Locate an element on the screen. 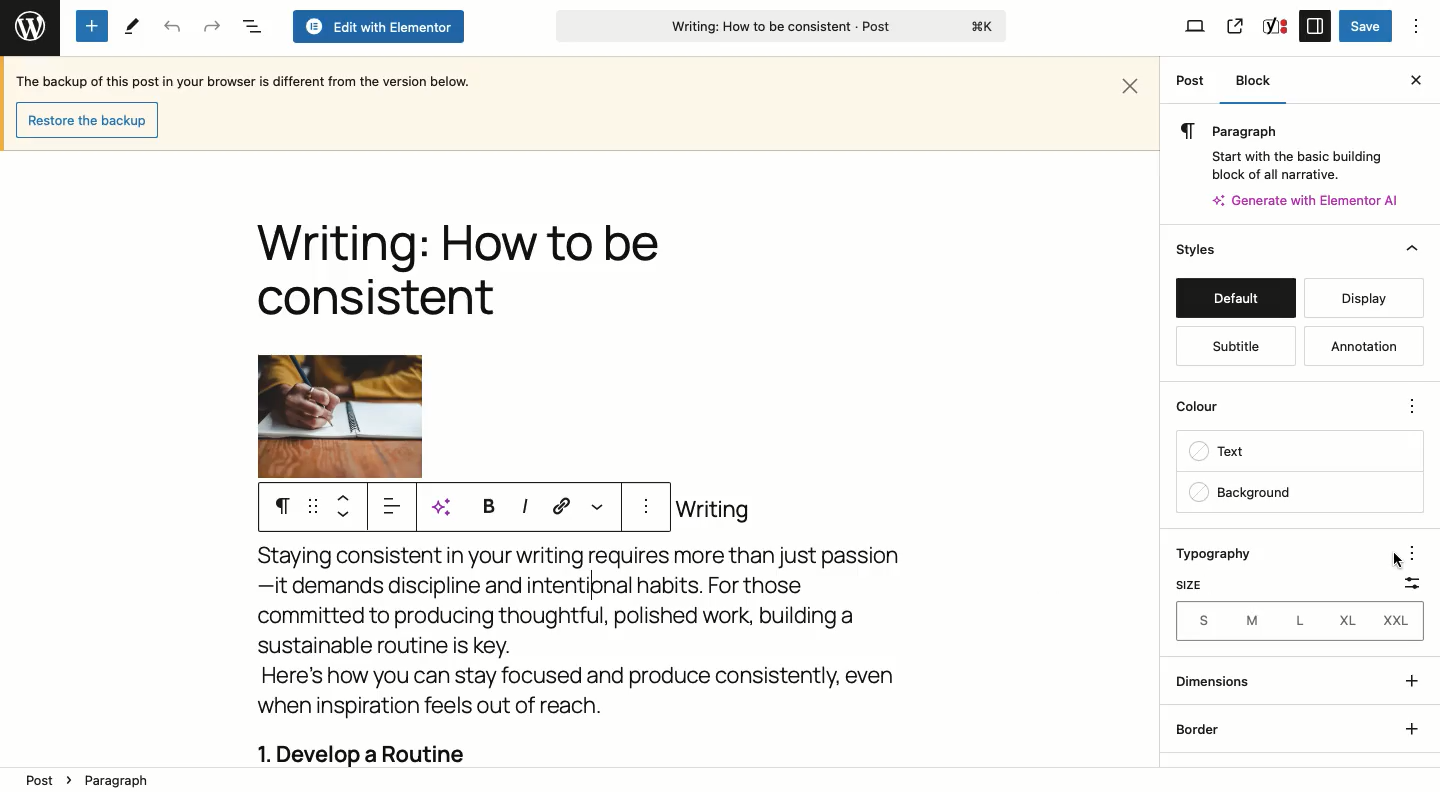 This screenshot has height=792, width=1440. Start with the basic building block of all  narrative. is located at coordinates (1295, 162).